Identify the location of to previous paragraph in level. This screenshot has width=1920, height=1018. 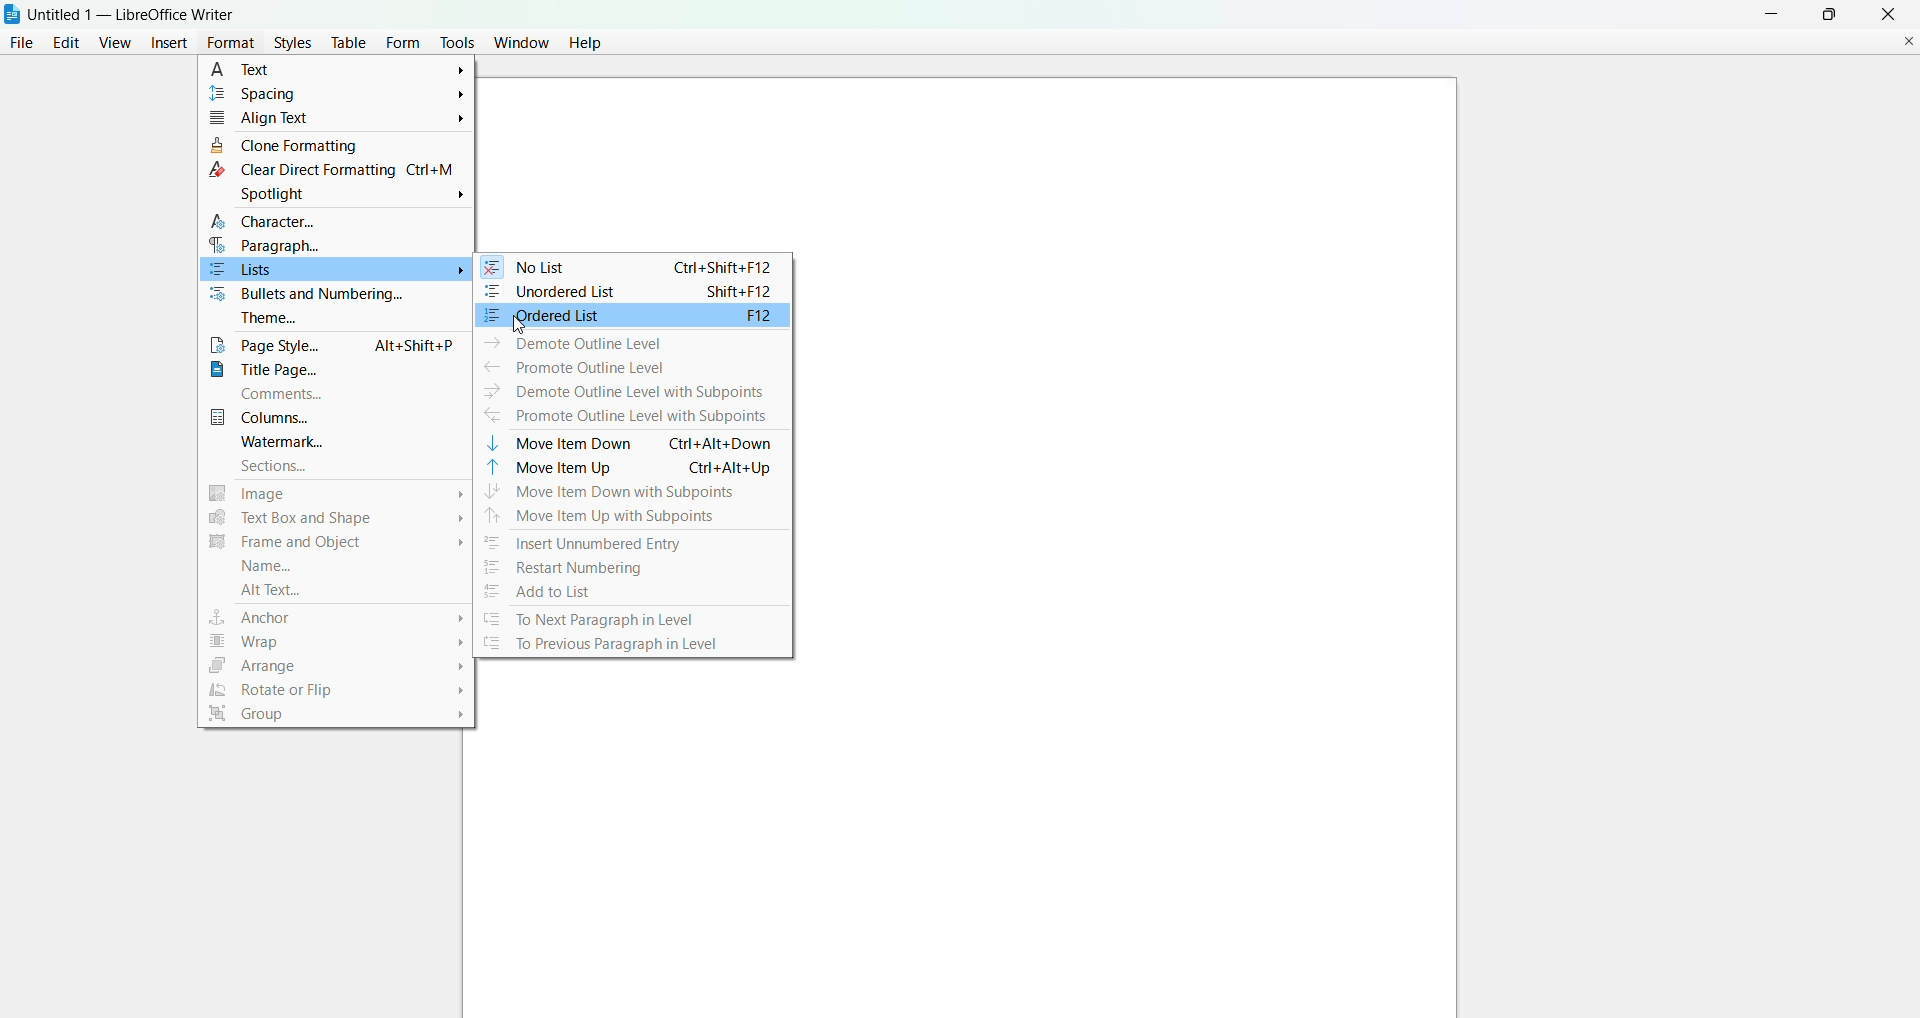
(604, 644).